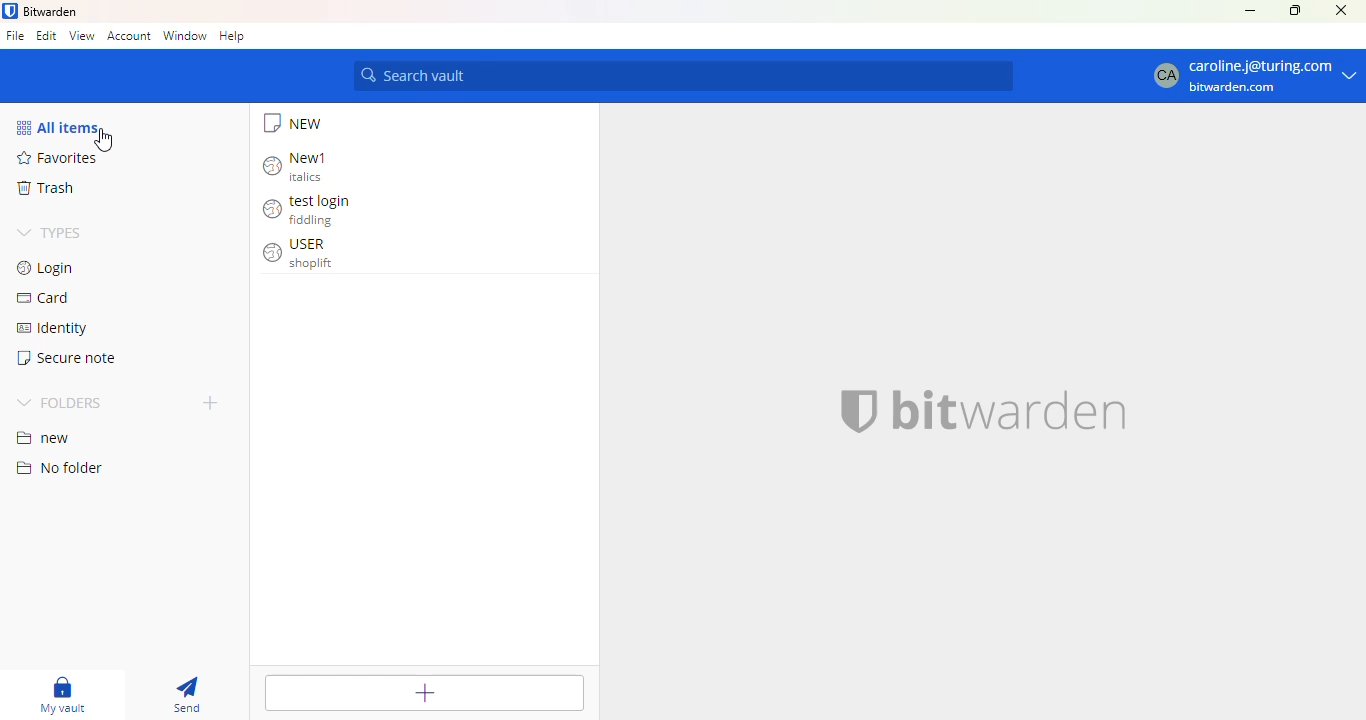  I want to click on cursor, so click(103, 140).